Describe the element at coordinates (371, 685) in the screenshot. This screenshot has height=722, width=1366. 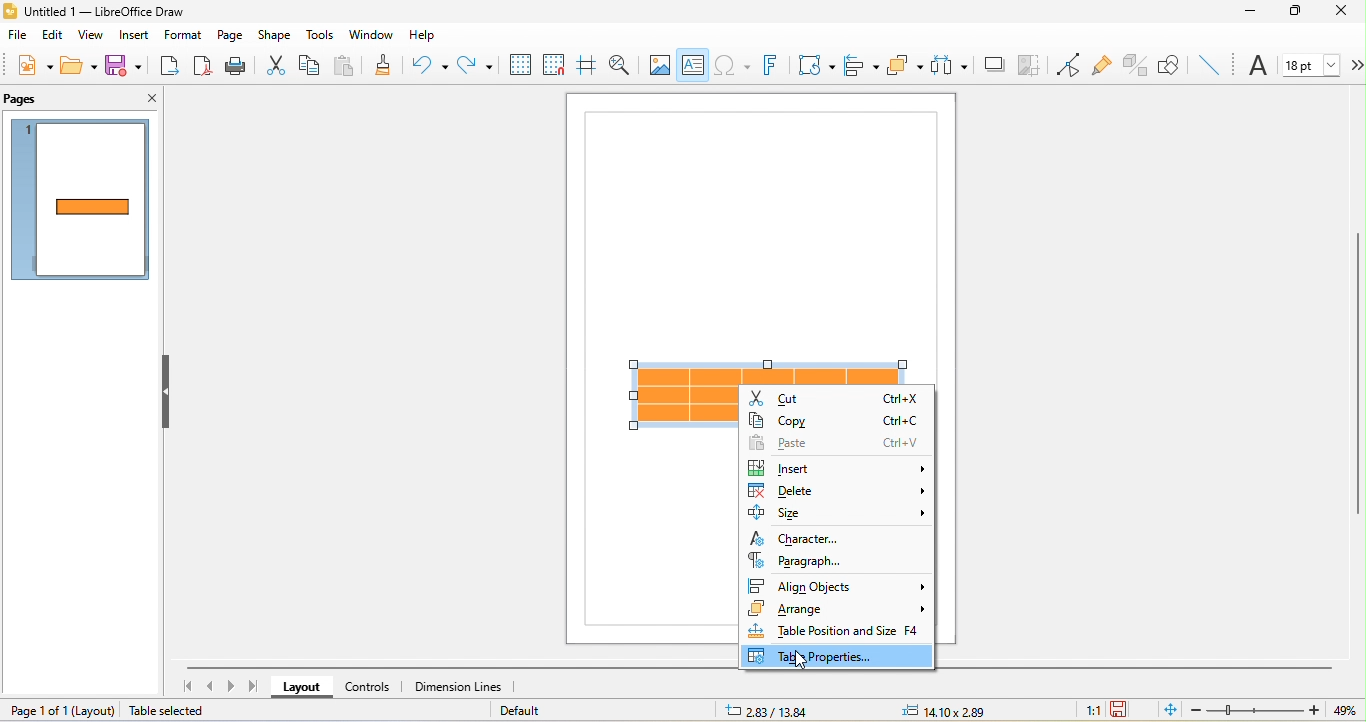
I see `controls` at that location.